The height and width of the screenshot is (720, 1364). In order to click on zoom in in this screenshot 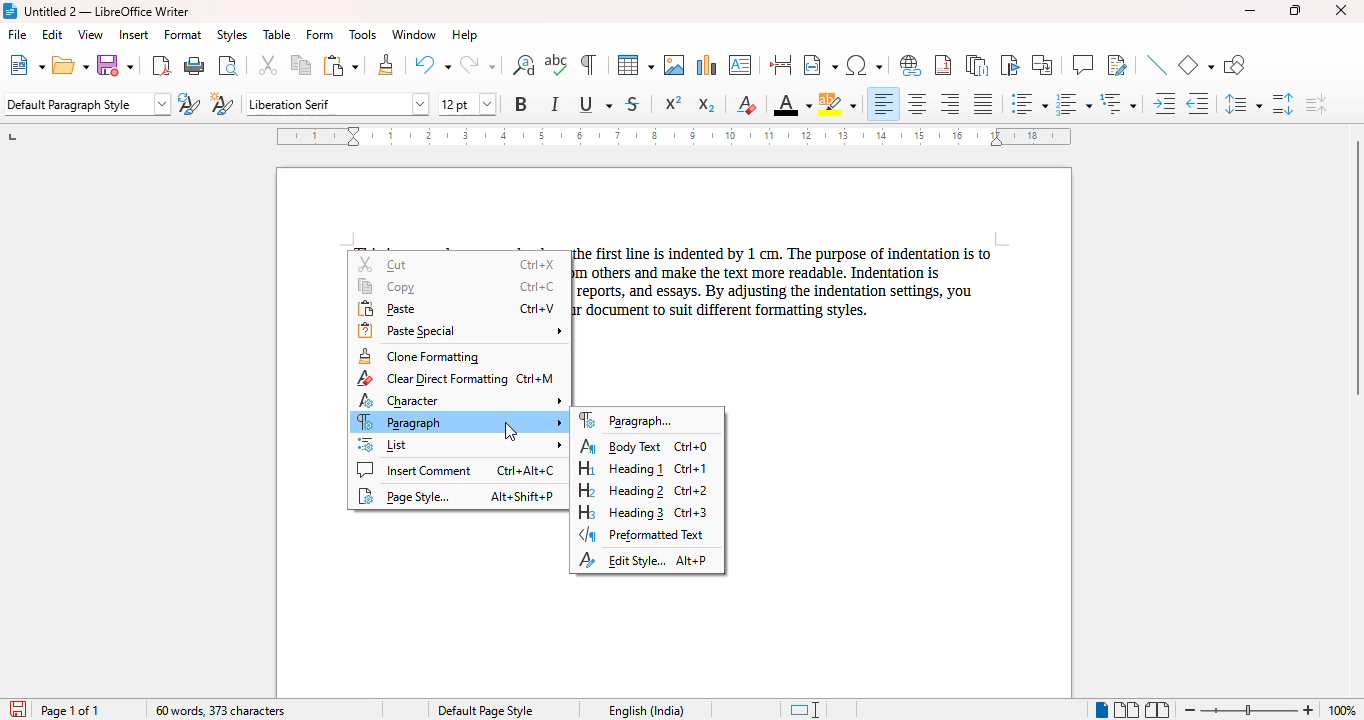, I will do `click(1309, 709)`.